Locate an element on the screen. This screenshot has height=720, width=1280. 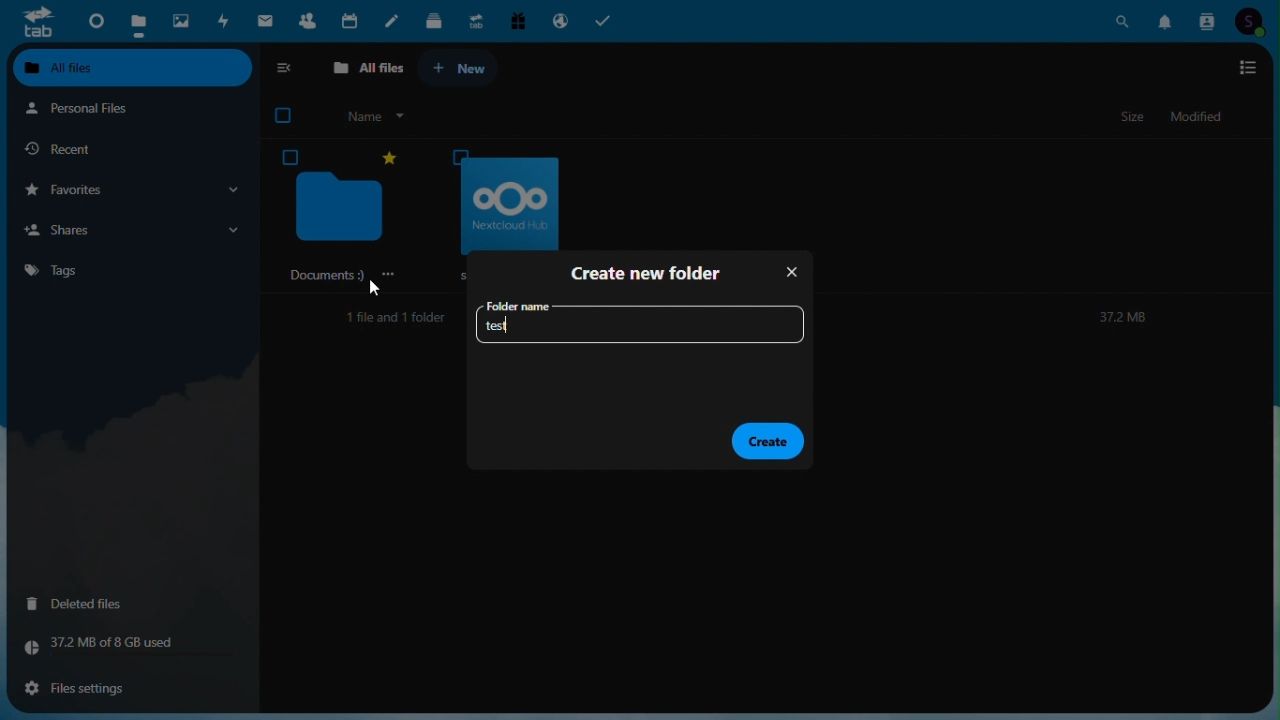
Deleted files is located at coordinates (127, 605).